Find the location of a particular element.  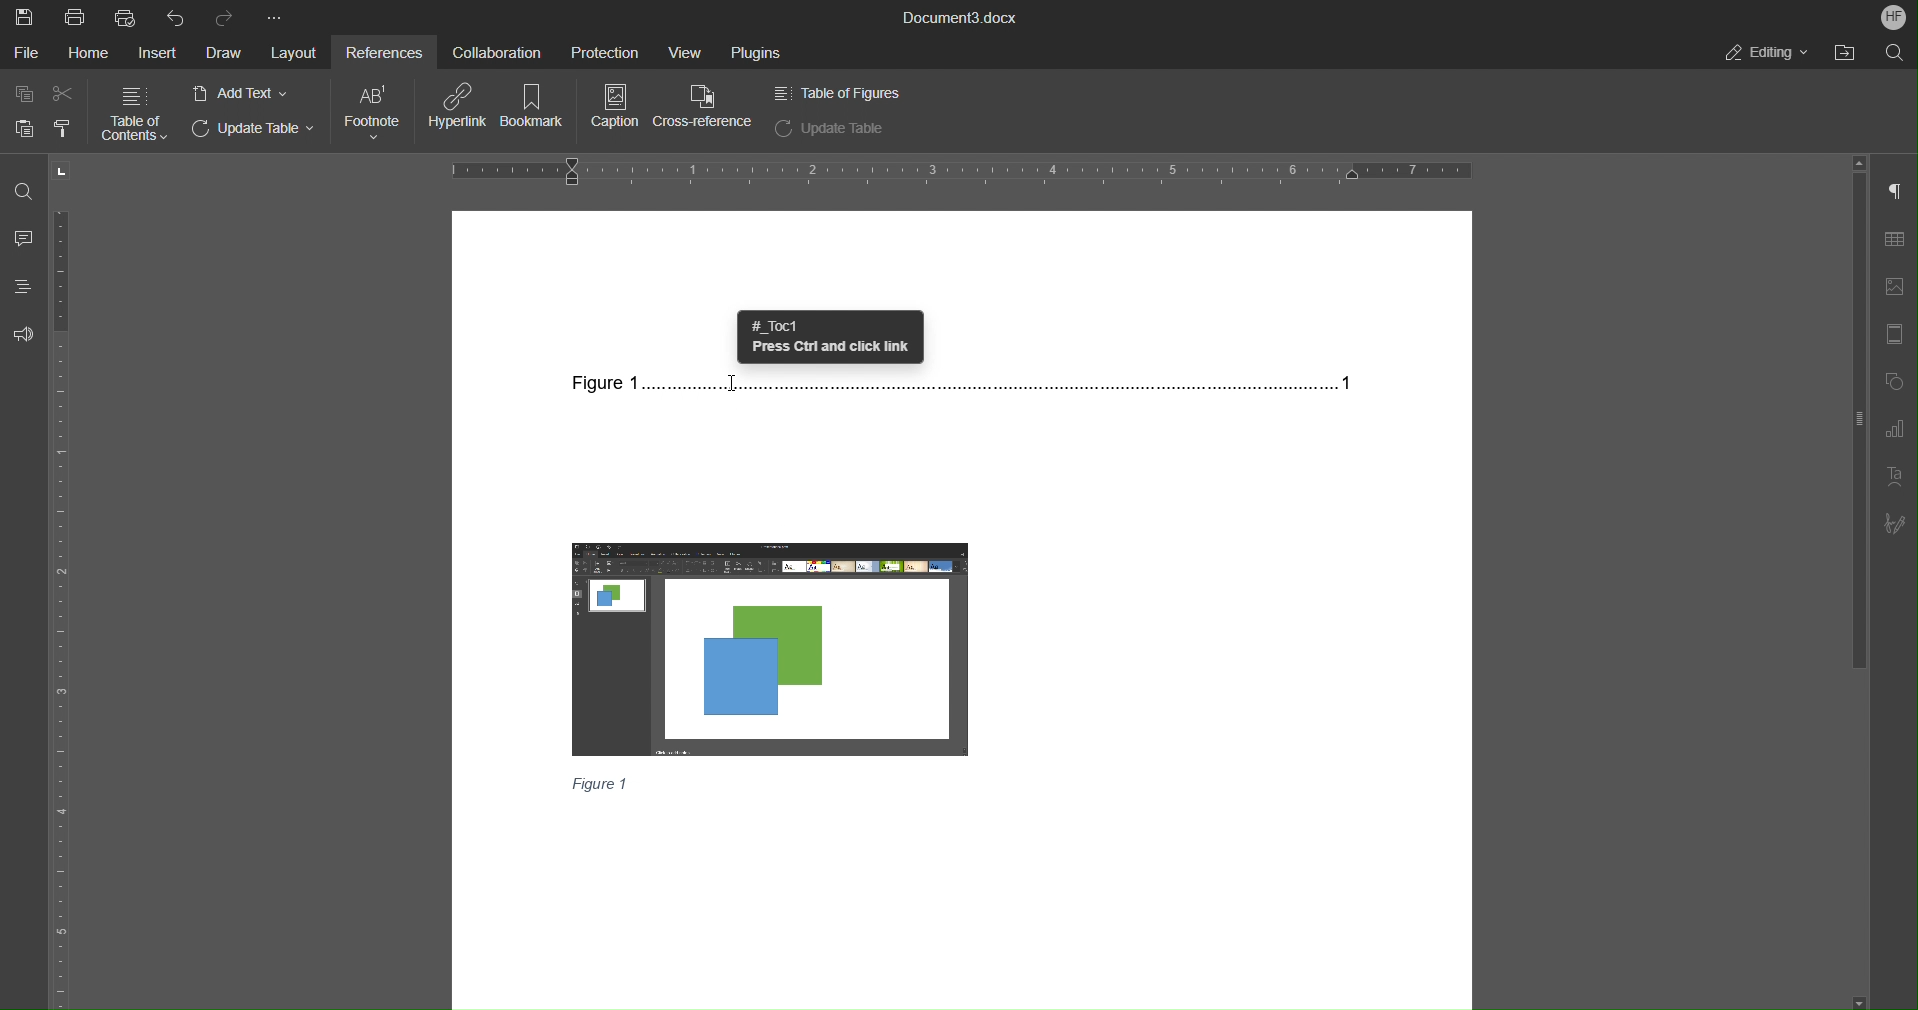

Vertical Bar is located at coordinates (1857, 416).